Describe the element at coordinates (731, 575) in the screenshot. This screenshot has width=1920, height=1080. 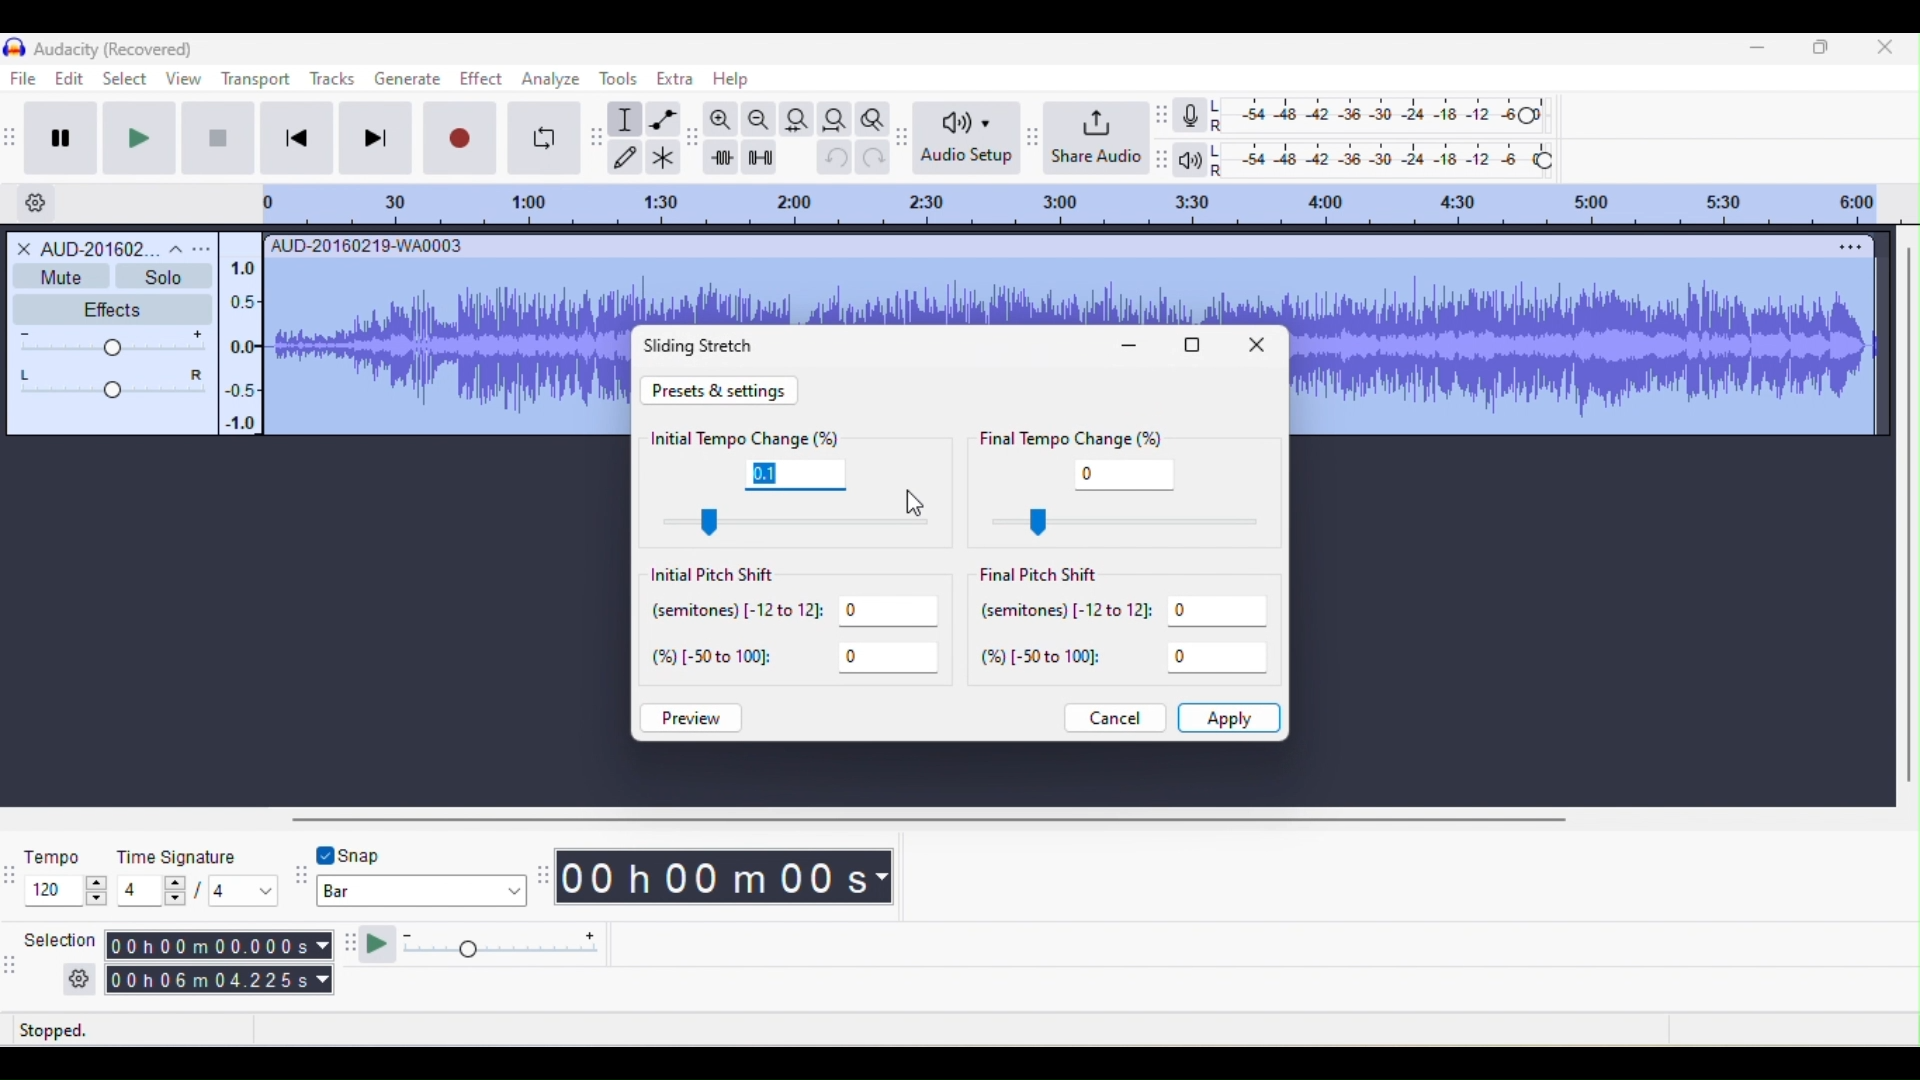
I see `initial pitch shift` at that location.